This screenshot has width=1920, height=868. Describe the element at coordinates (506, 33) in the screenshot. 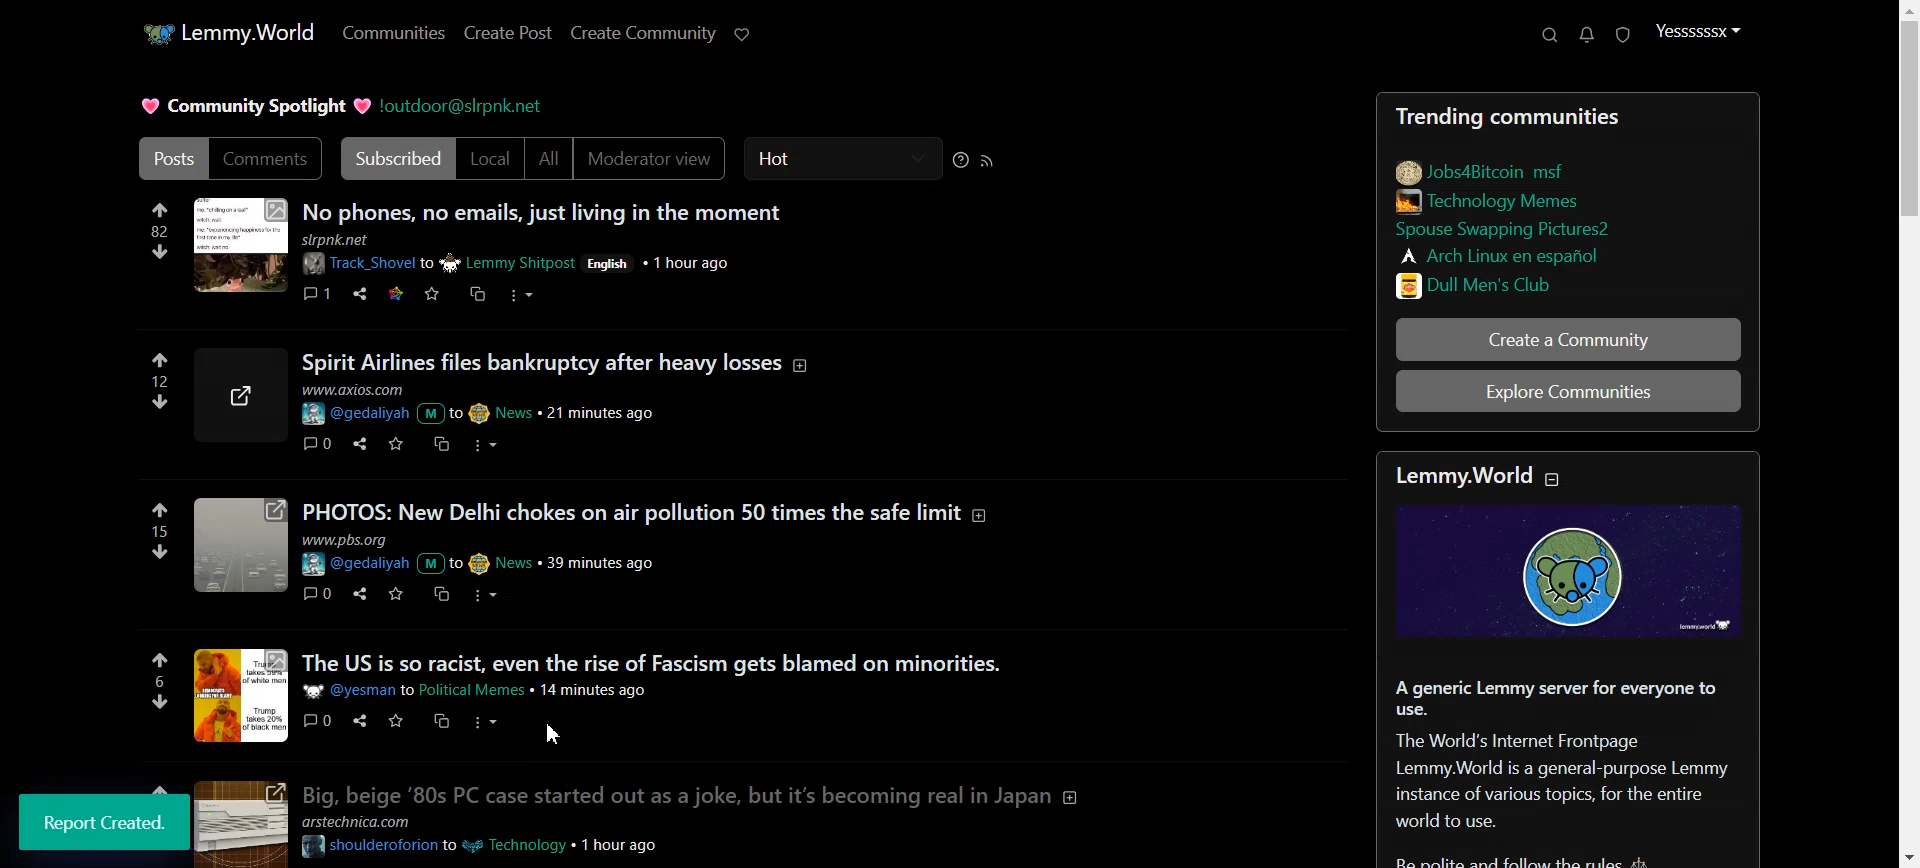

I see `Create Post` at that location.